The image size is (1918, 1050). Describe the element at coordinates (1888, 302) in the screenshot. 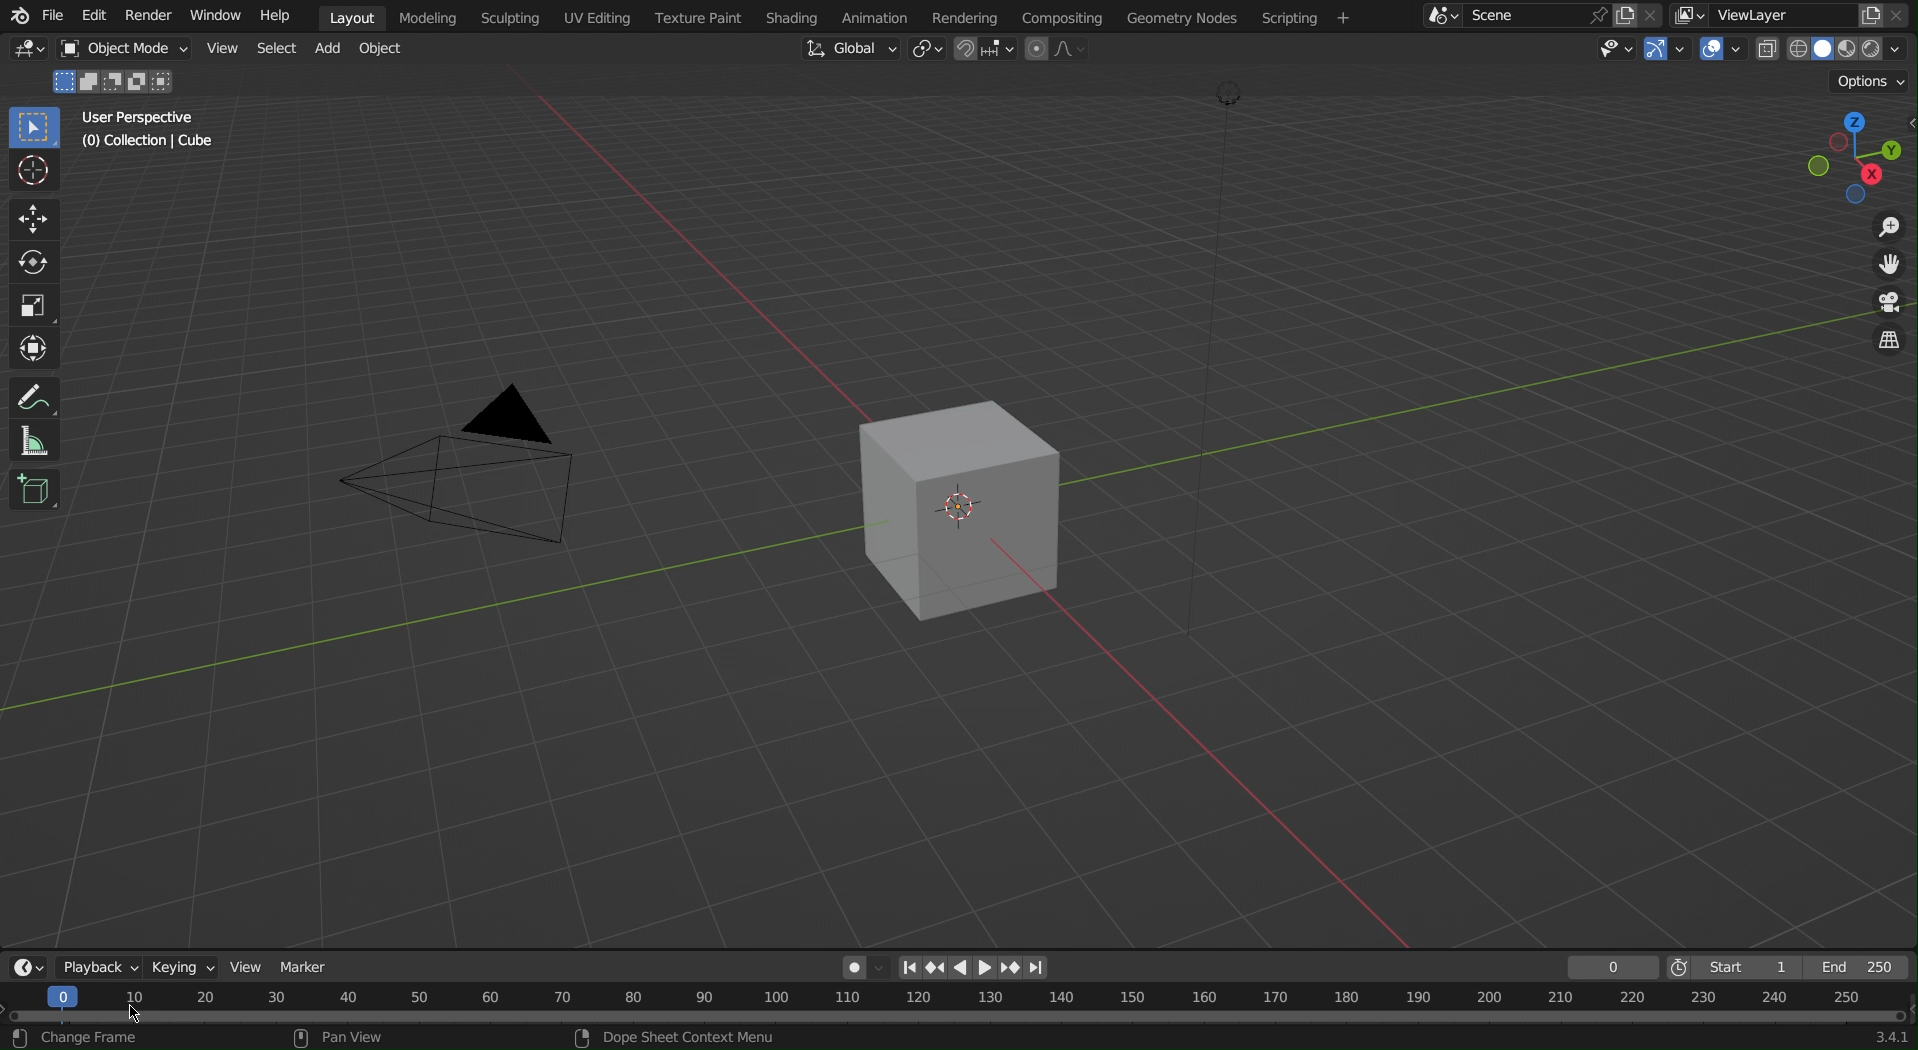

I see `Camera View` at that location.